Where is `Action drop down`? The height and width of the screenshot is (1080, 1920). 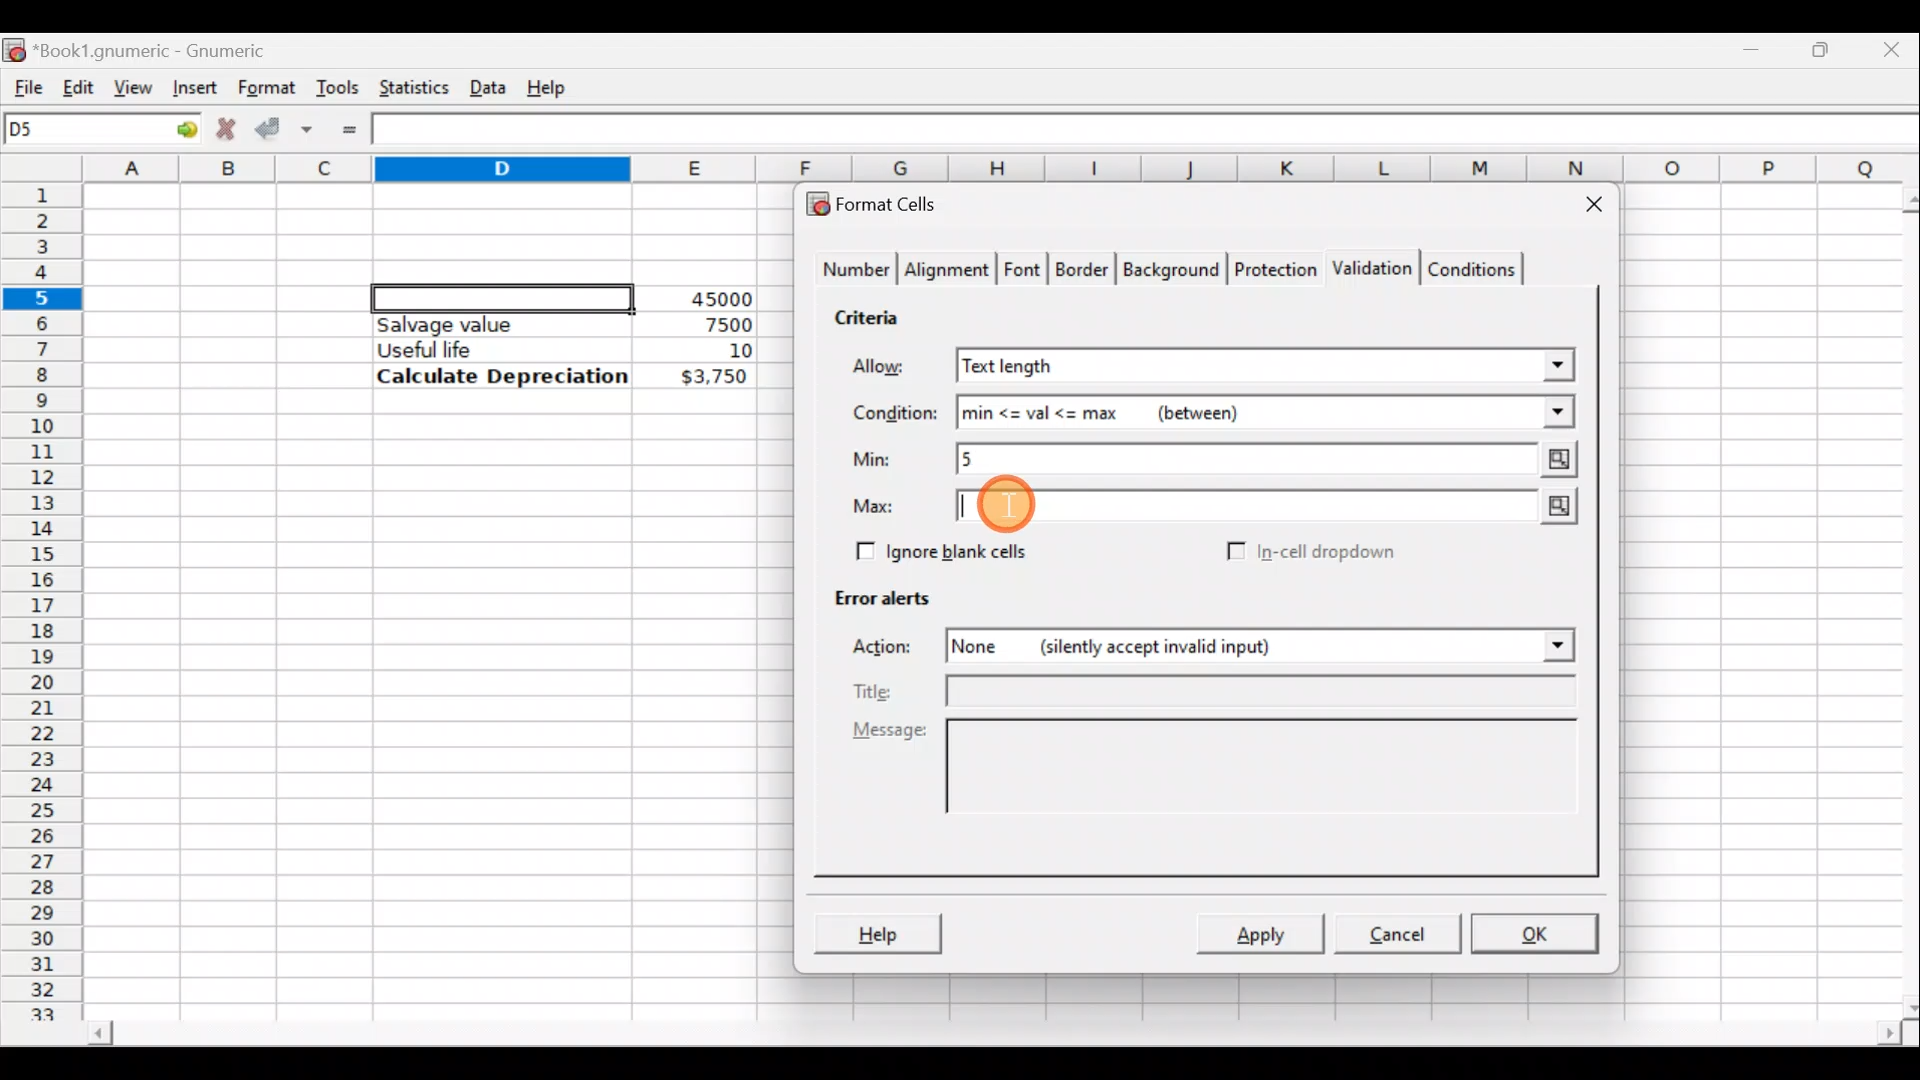
Action drop down is located at coordinates (1542, 646).